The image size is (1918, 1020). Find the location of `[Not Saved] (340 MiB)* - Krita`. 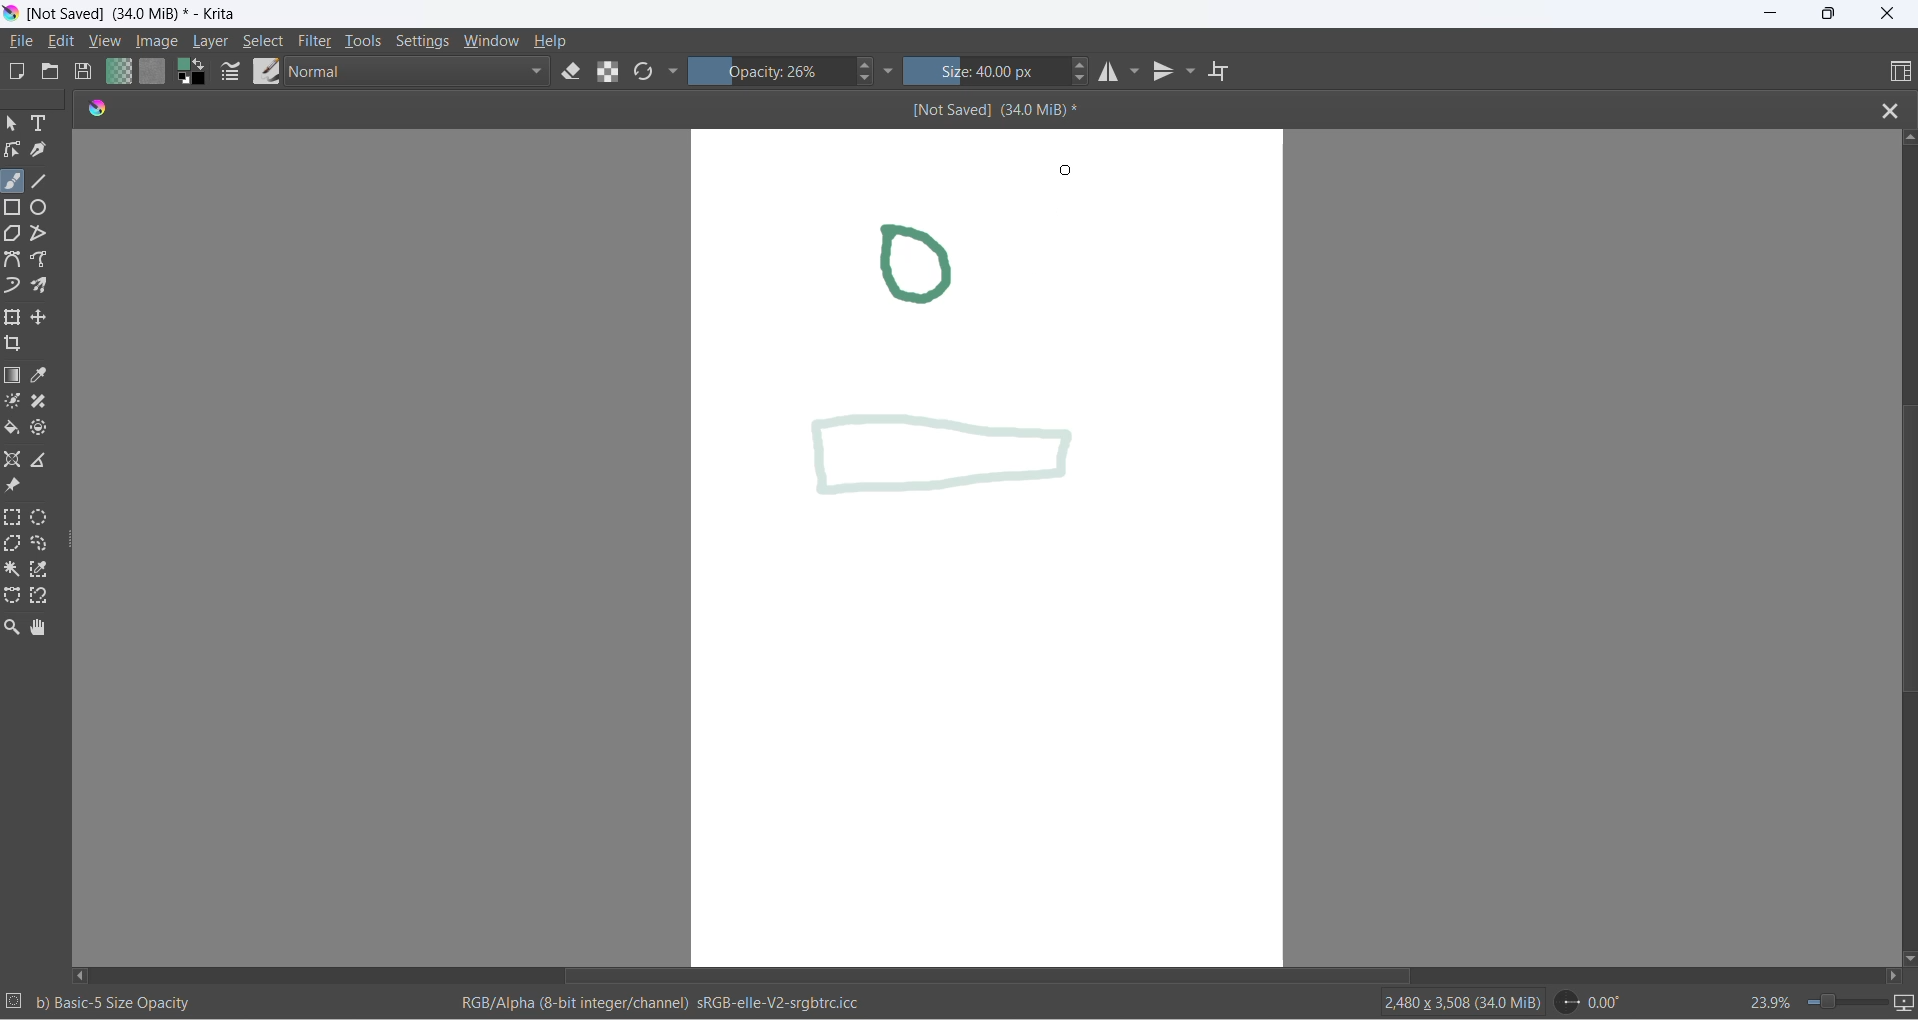

[Not Saved] (340 MiB)* - Krita is located at coordinates (141, 14).